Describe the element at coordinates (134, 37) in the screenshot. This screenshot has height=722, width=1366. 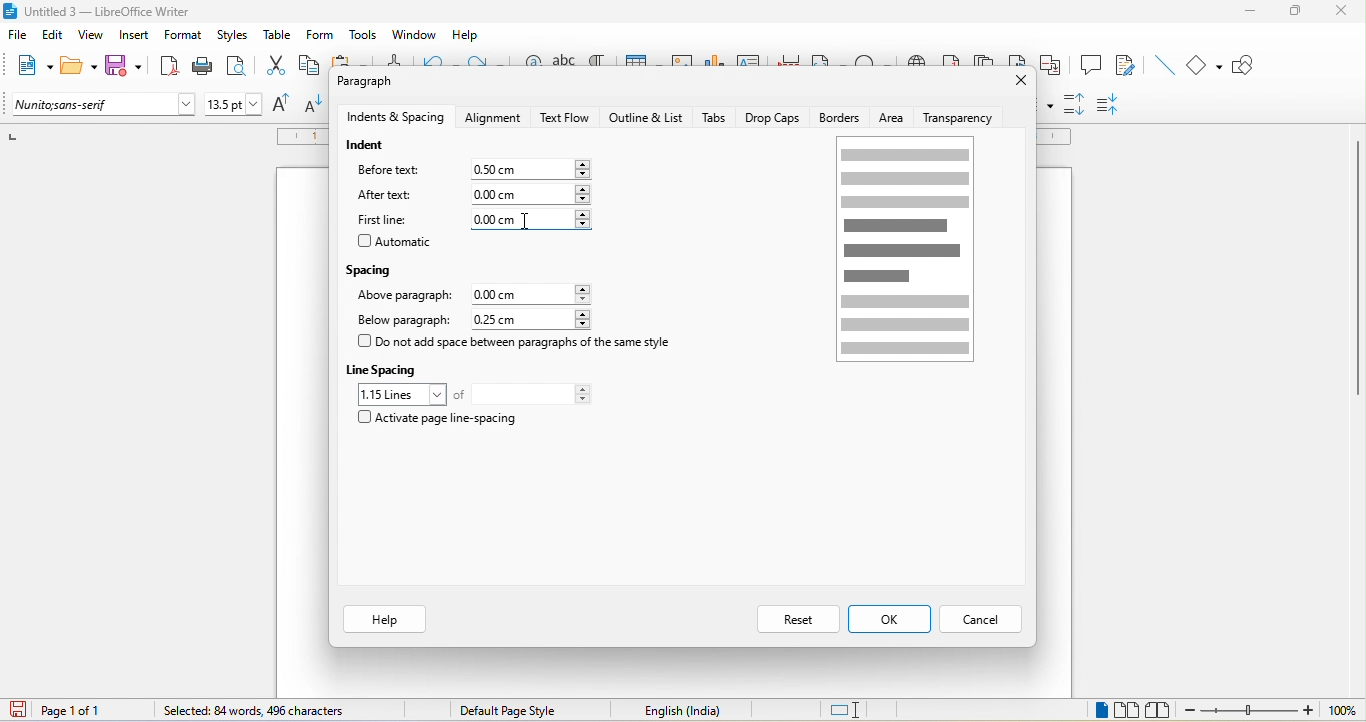
I see `insert` at that location.